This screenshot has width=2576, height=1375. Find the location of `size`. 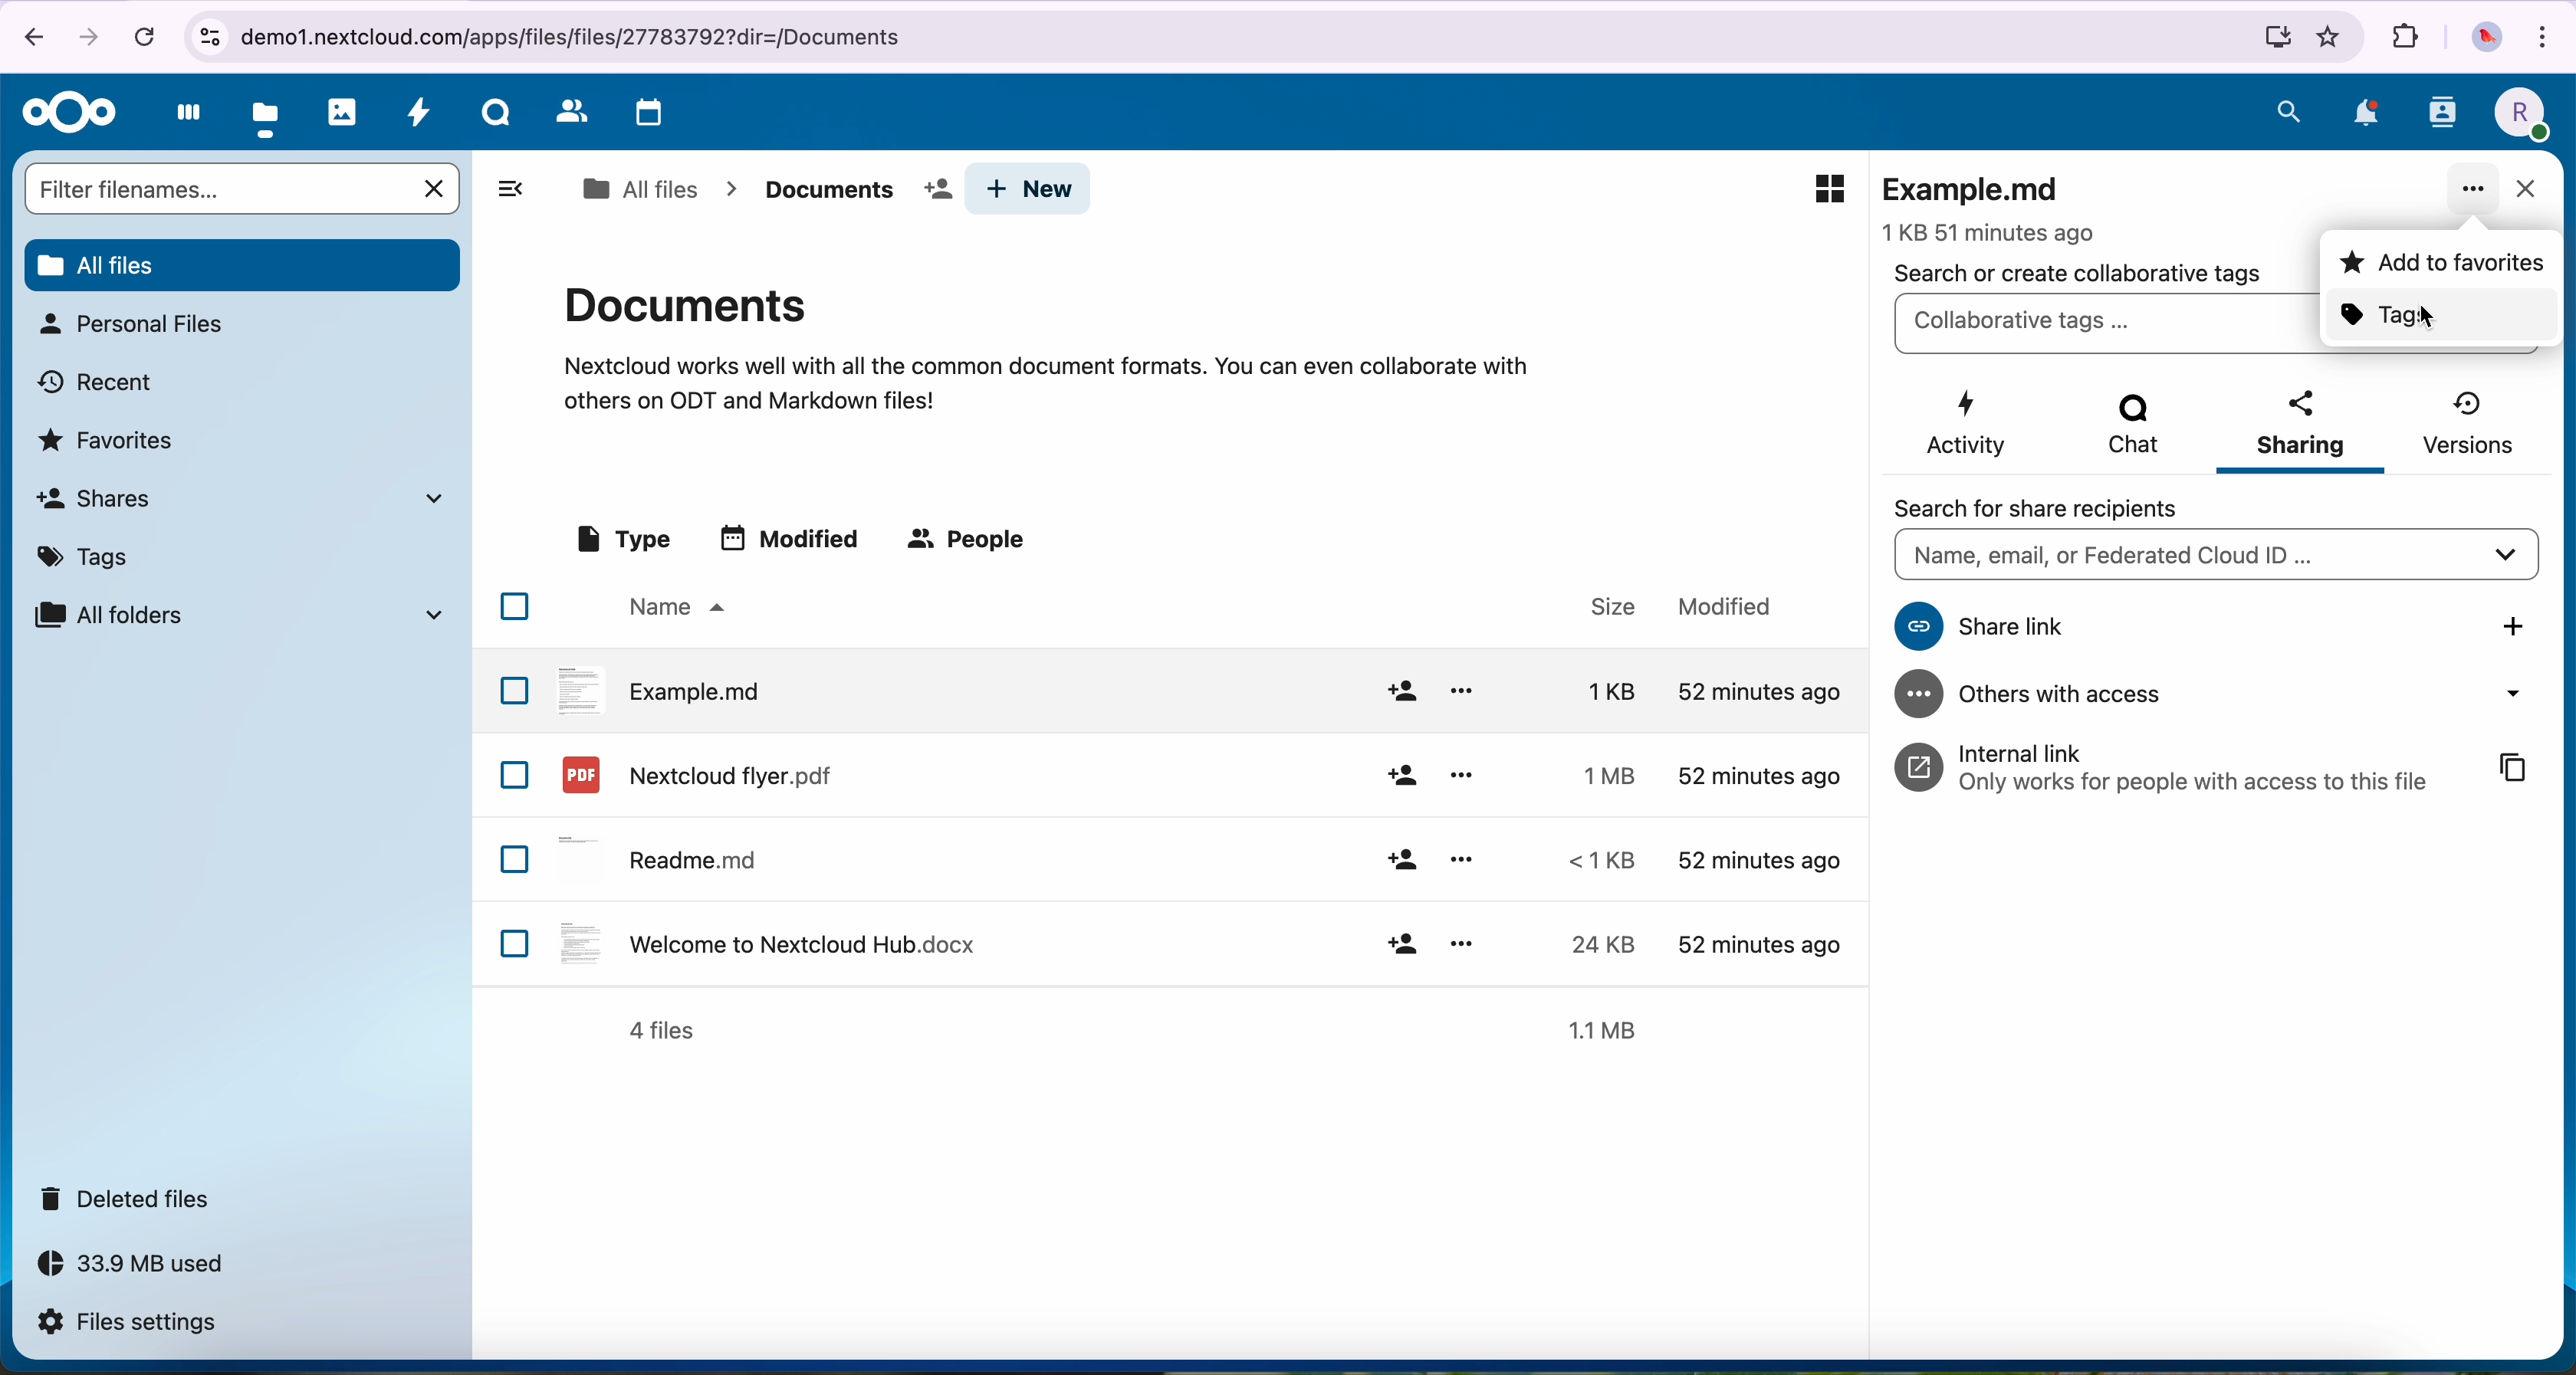

size is located at coordinates (1591, 944).